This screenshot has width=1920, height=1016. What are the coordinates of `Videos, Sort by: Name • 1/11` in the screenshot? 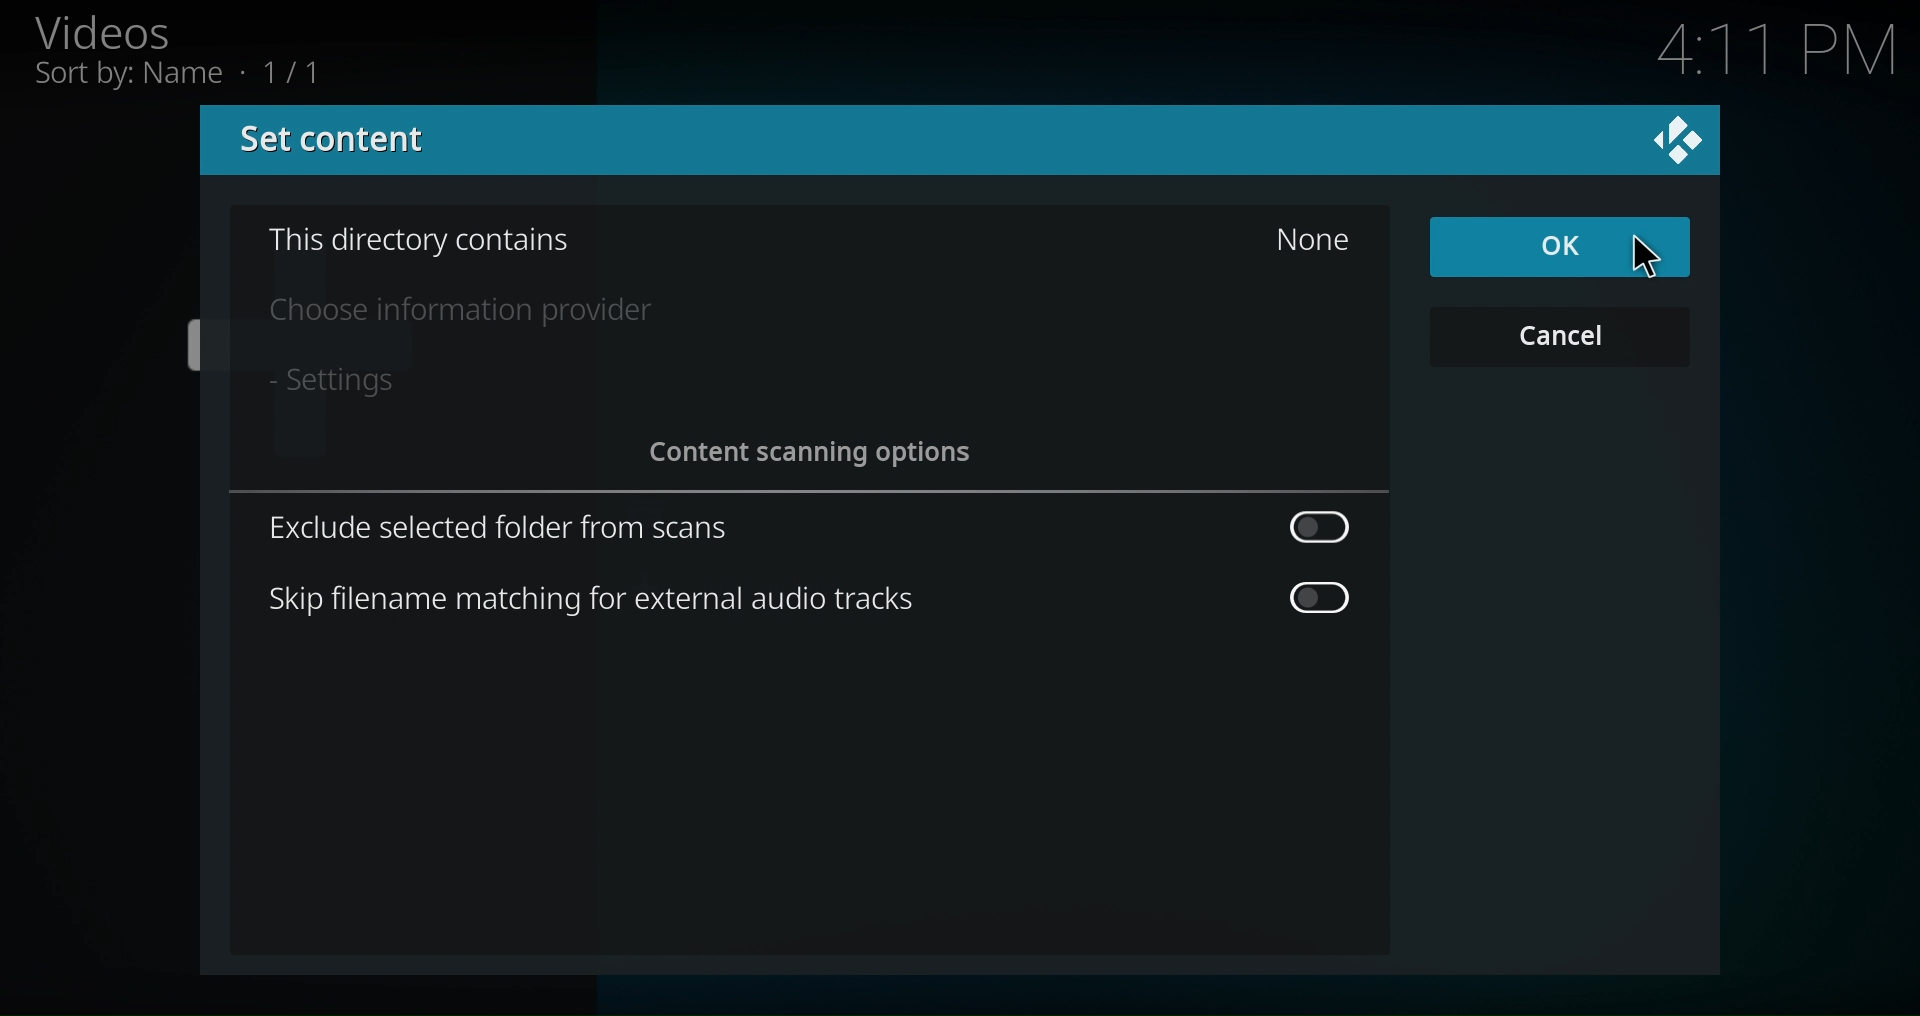 It's located at (197, 49).